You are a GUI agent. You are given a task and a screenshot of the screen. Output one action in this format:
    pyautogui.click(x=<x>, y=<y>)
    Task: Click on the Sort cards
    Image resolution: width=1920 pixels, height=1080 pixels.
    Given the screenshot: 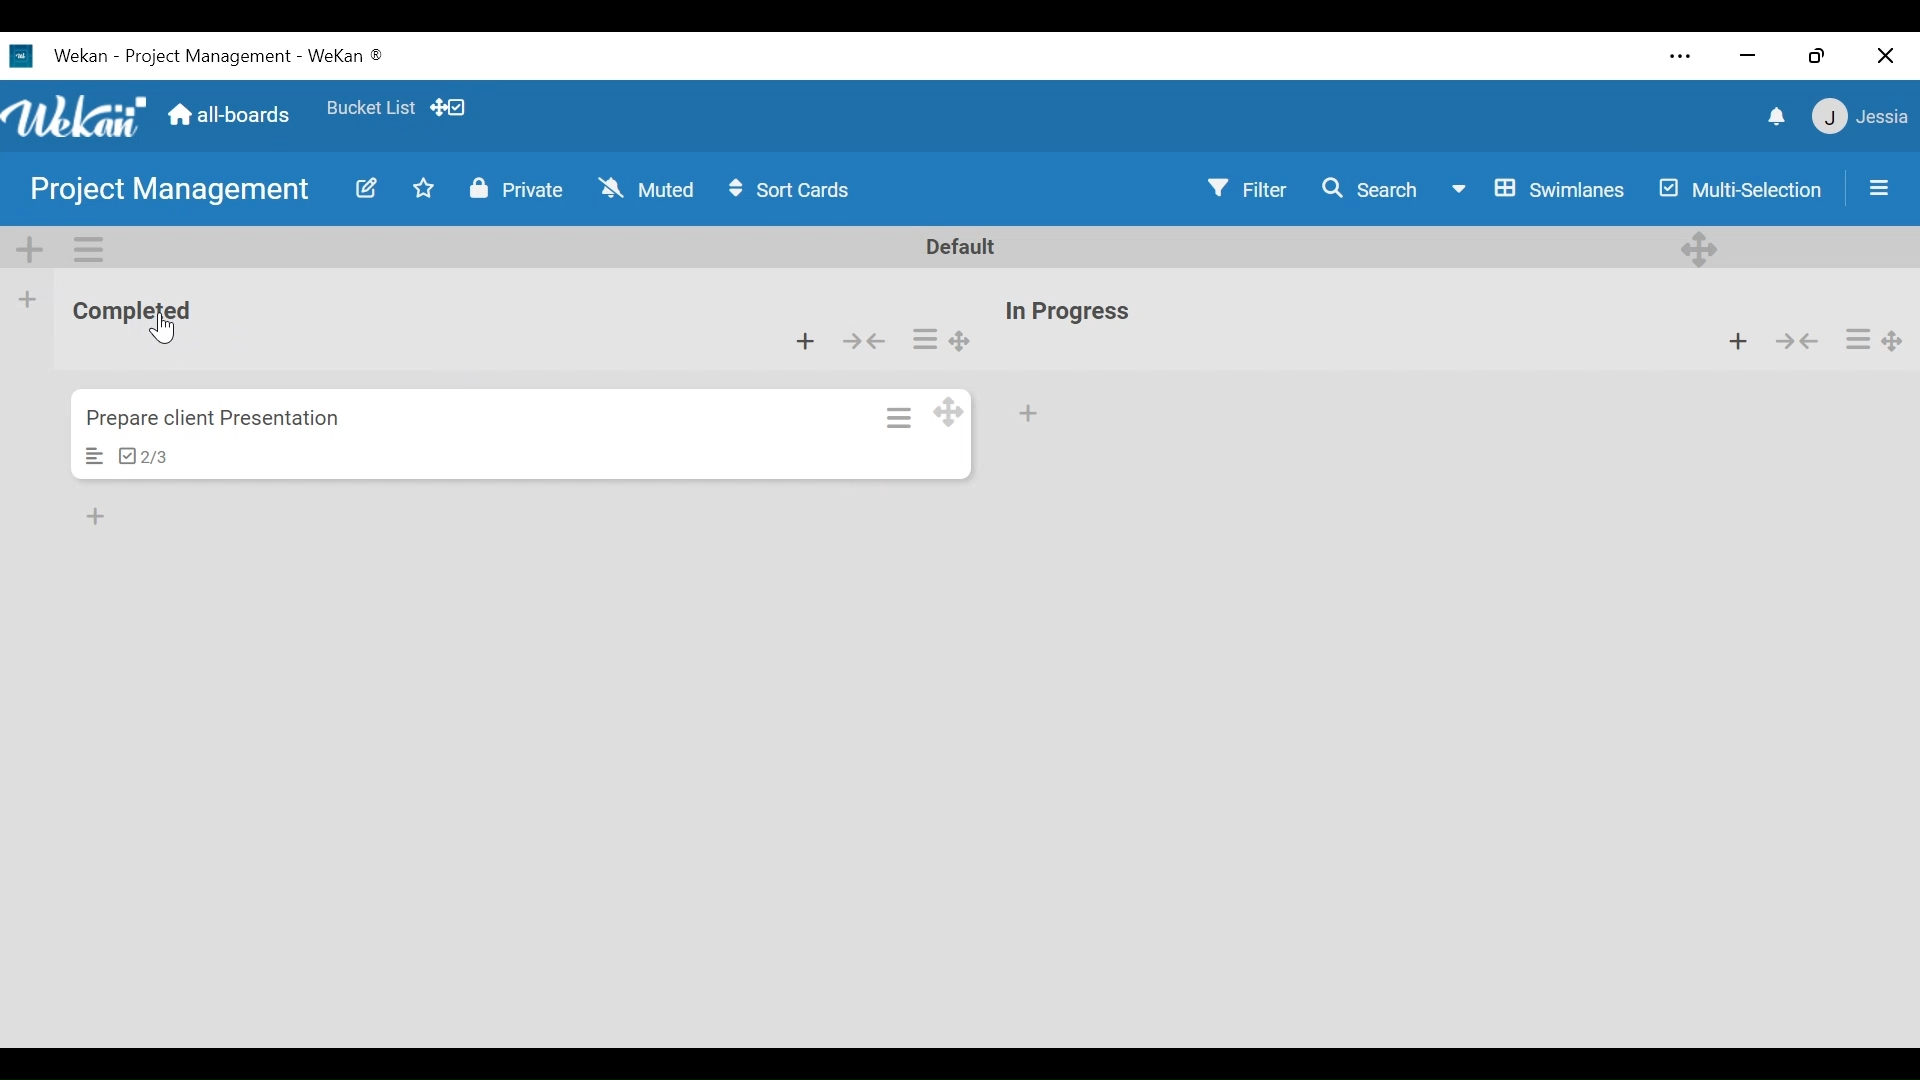 What is the action you would take?
    pyautogui.click(x=795, y=191)
    